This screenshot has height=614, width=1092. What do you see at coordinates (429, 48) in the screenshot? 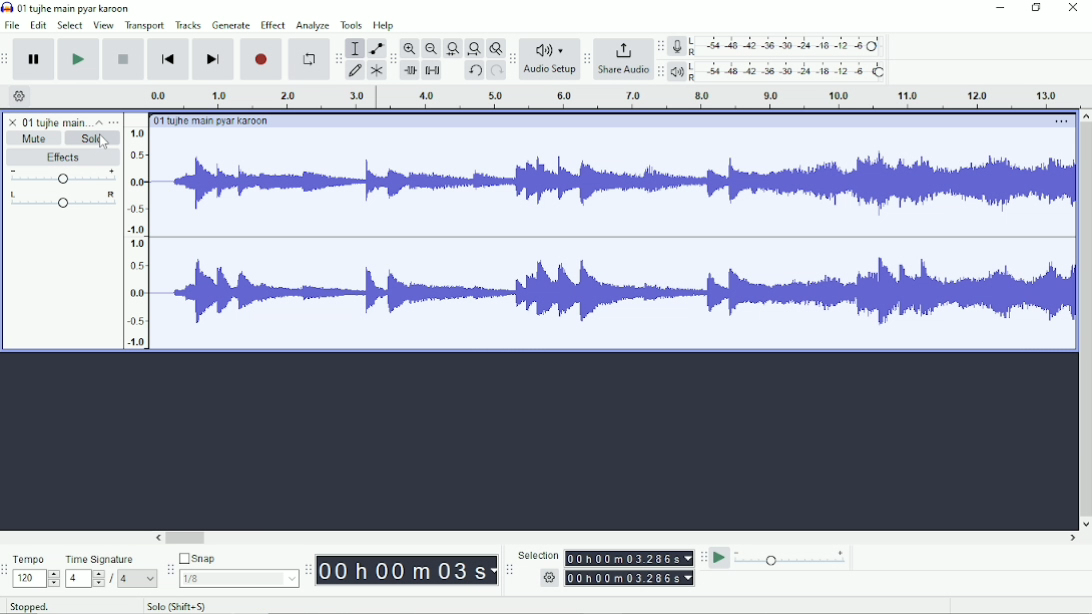
I see `Zoom Out` at bounding box center [429, 48].